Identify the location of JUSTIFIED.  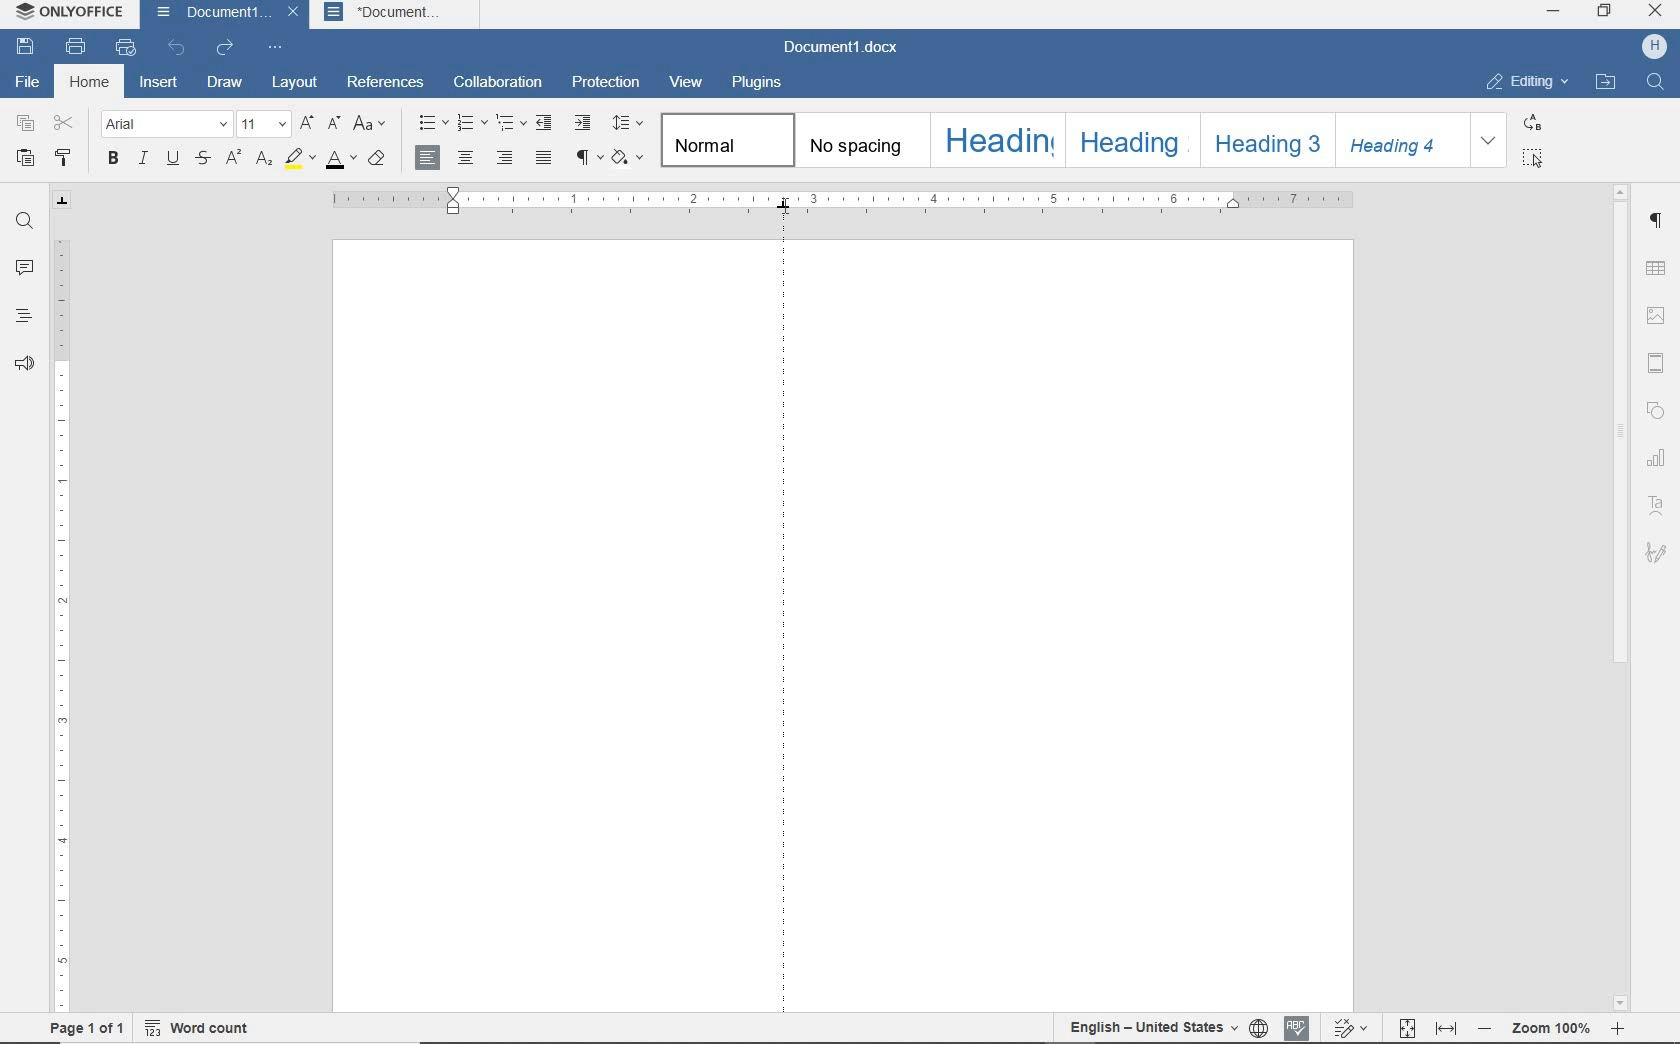
(545, 160).